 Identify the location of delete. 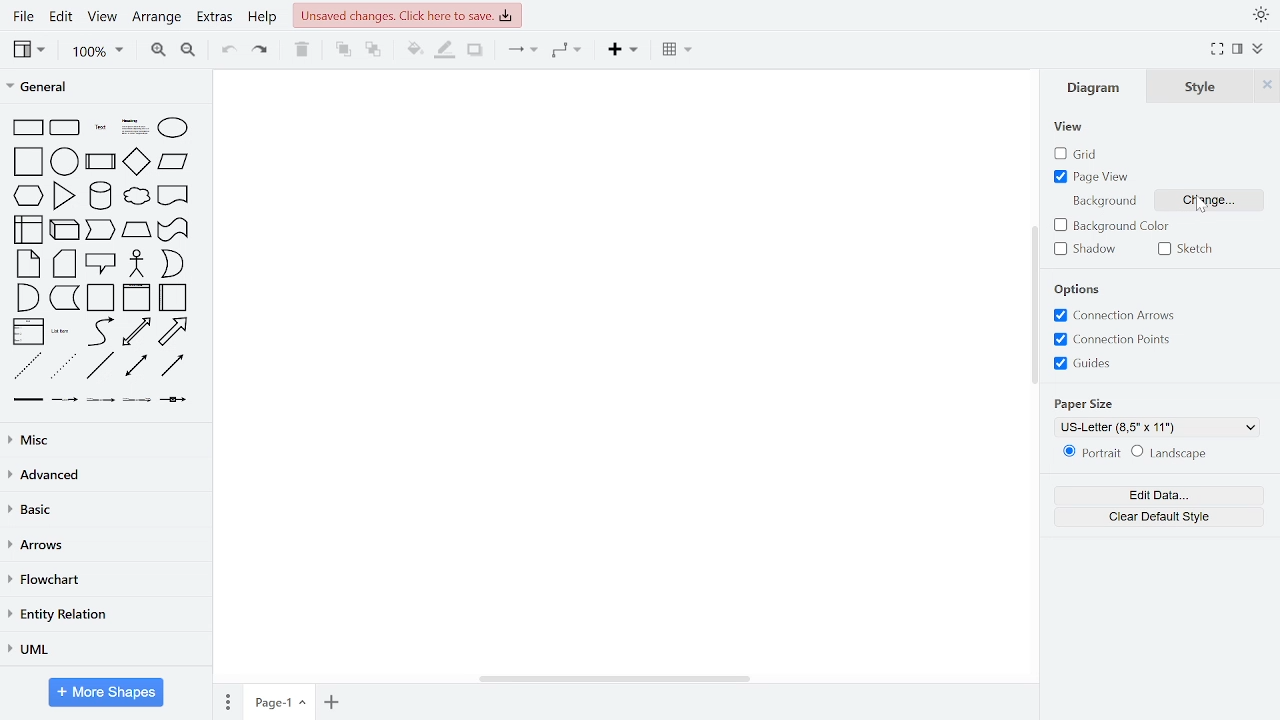
(304, 51).